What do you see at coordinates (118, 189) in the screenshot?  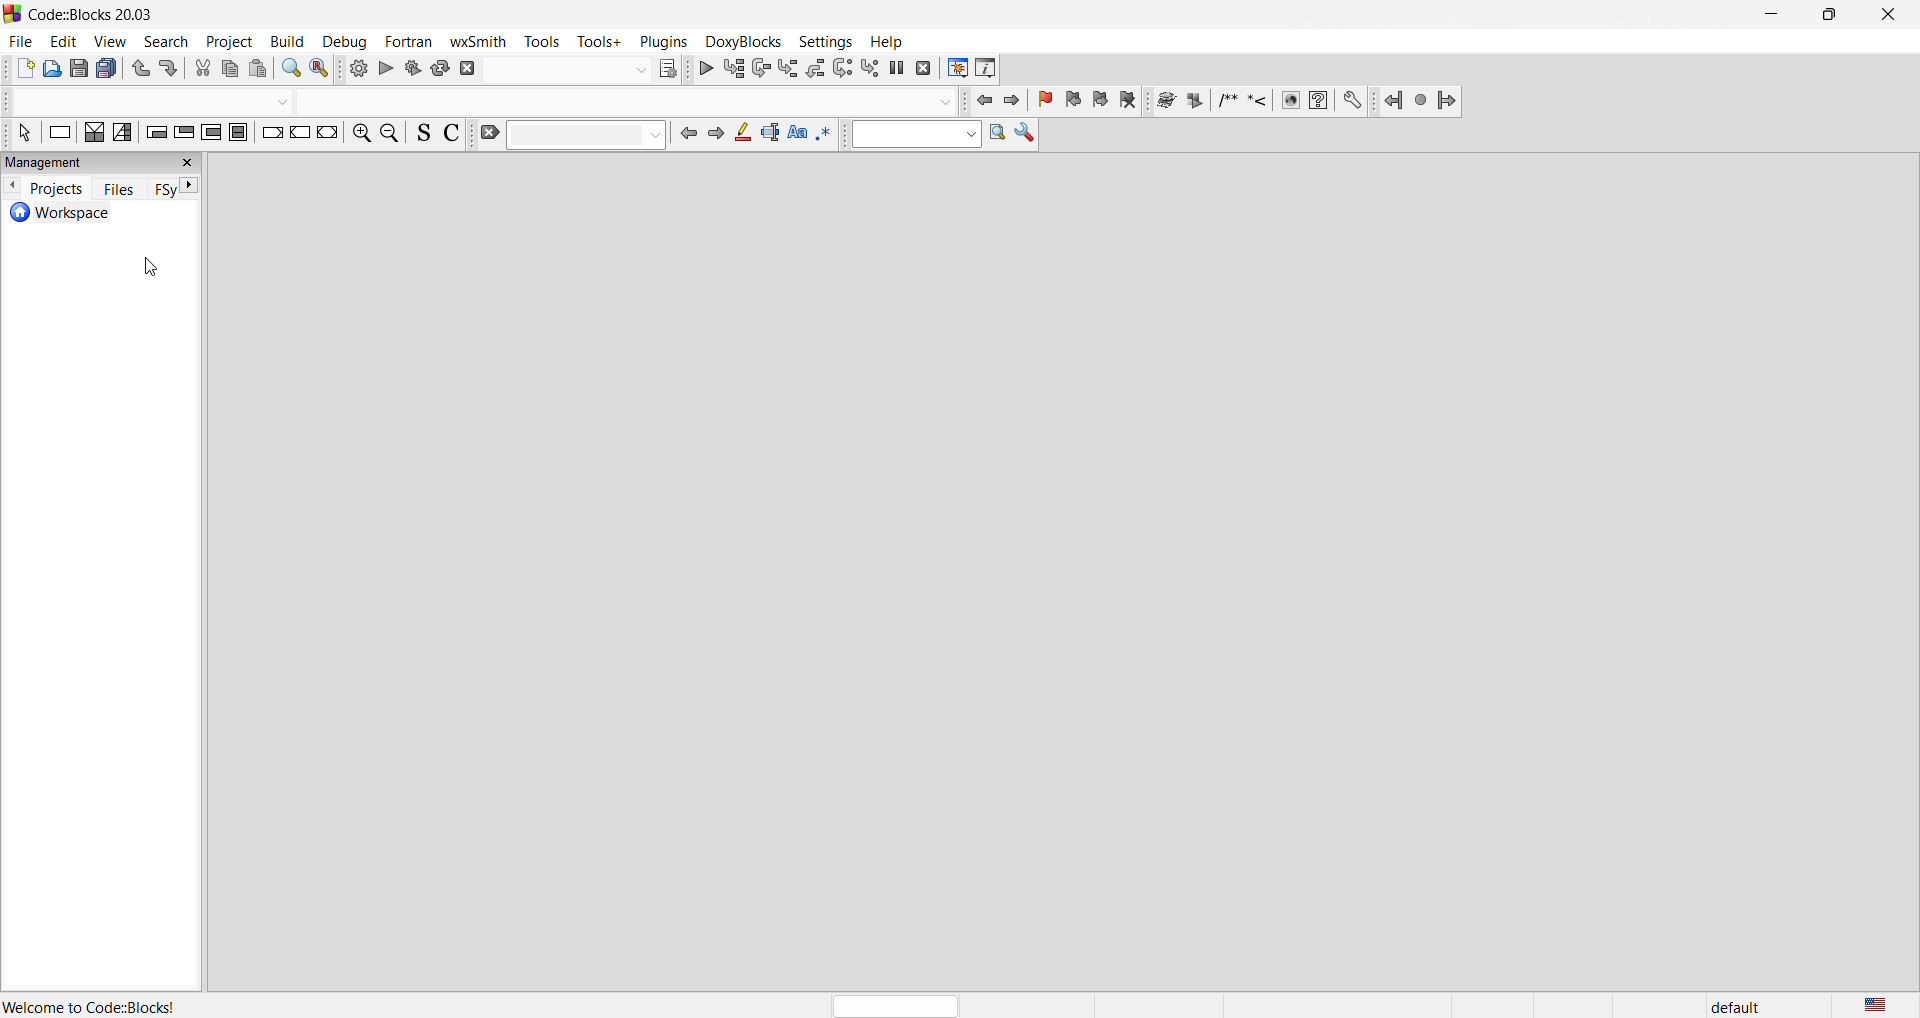 I see `files` at bounding box center [118, 189].